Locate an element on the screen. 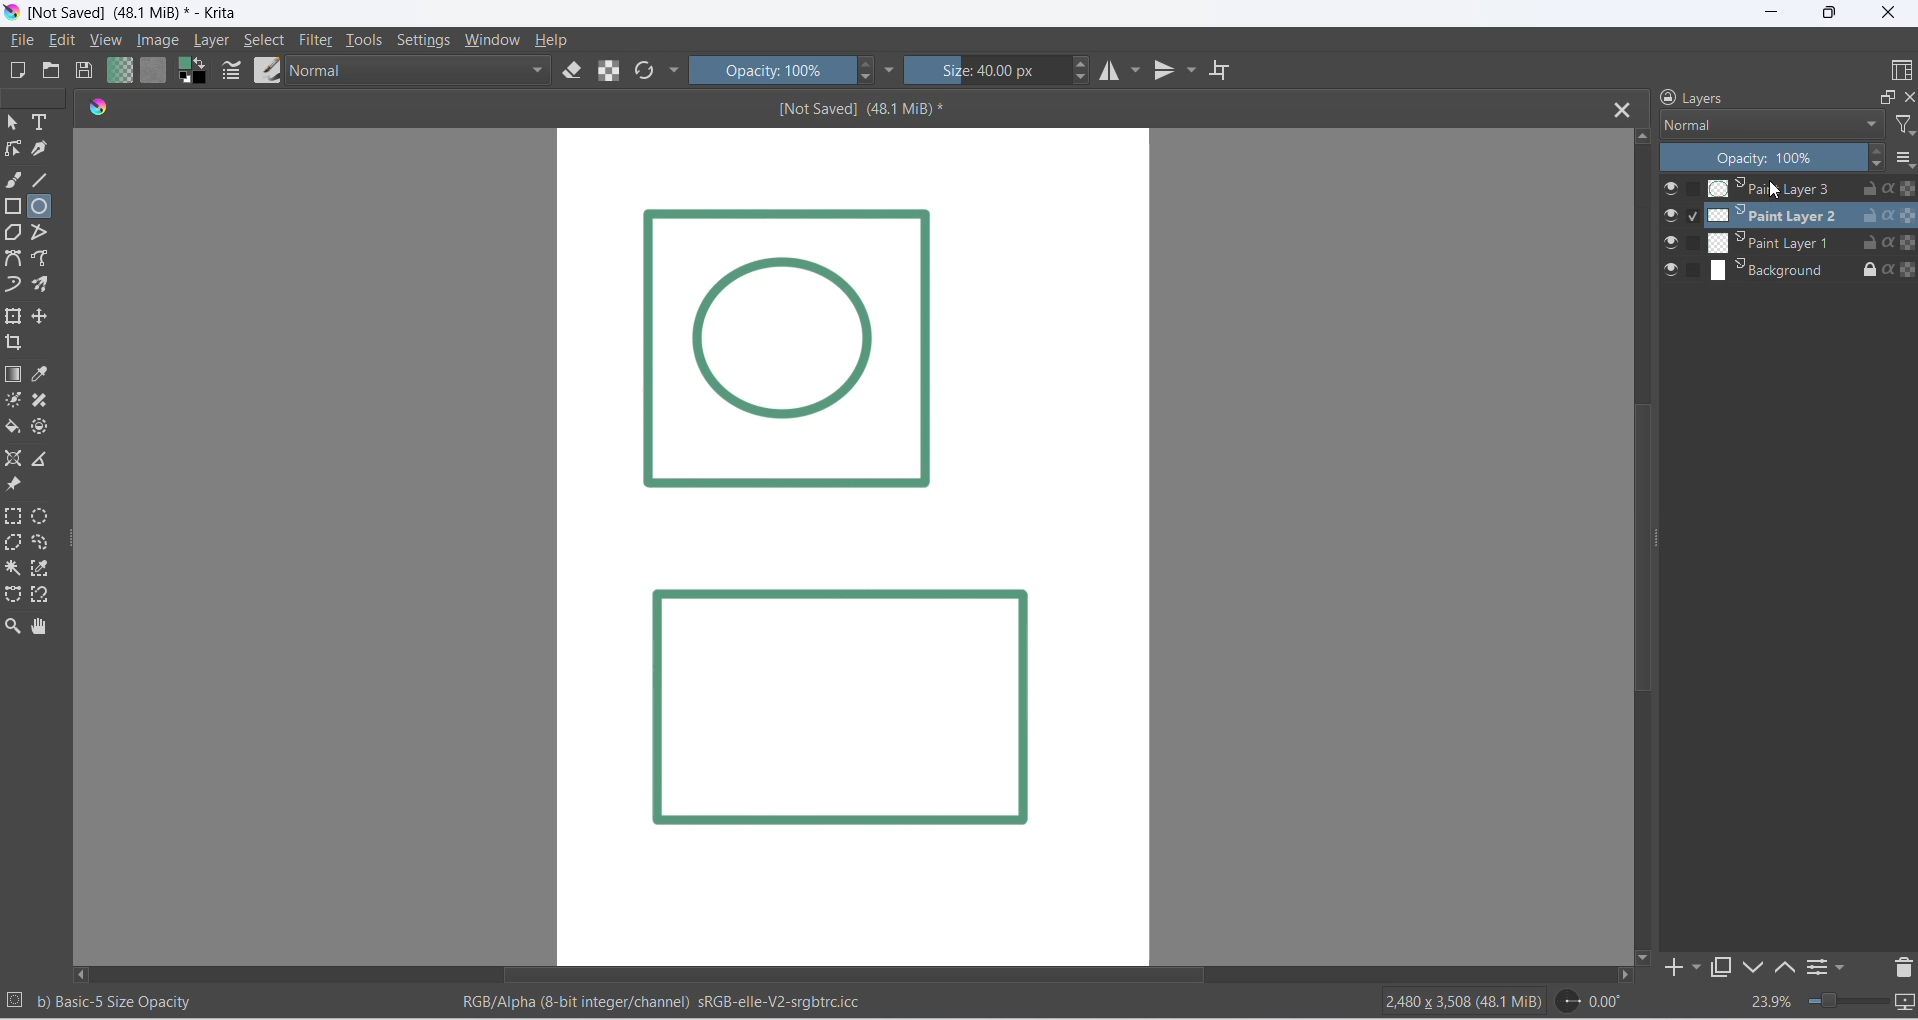 This screenshot has height=1020, width=1918. checkbox is located at coordinates (1691, 269).